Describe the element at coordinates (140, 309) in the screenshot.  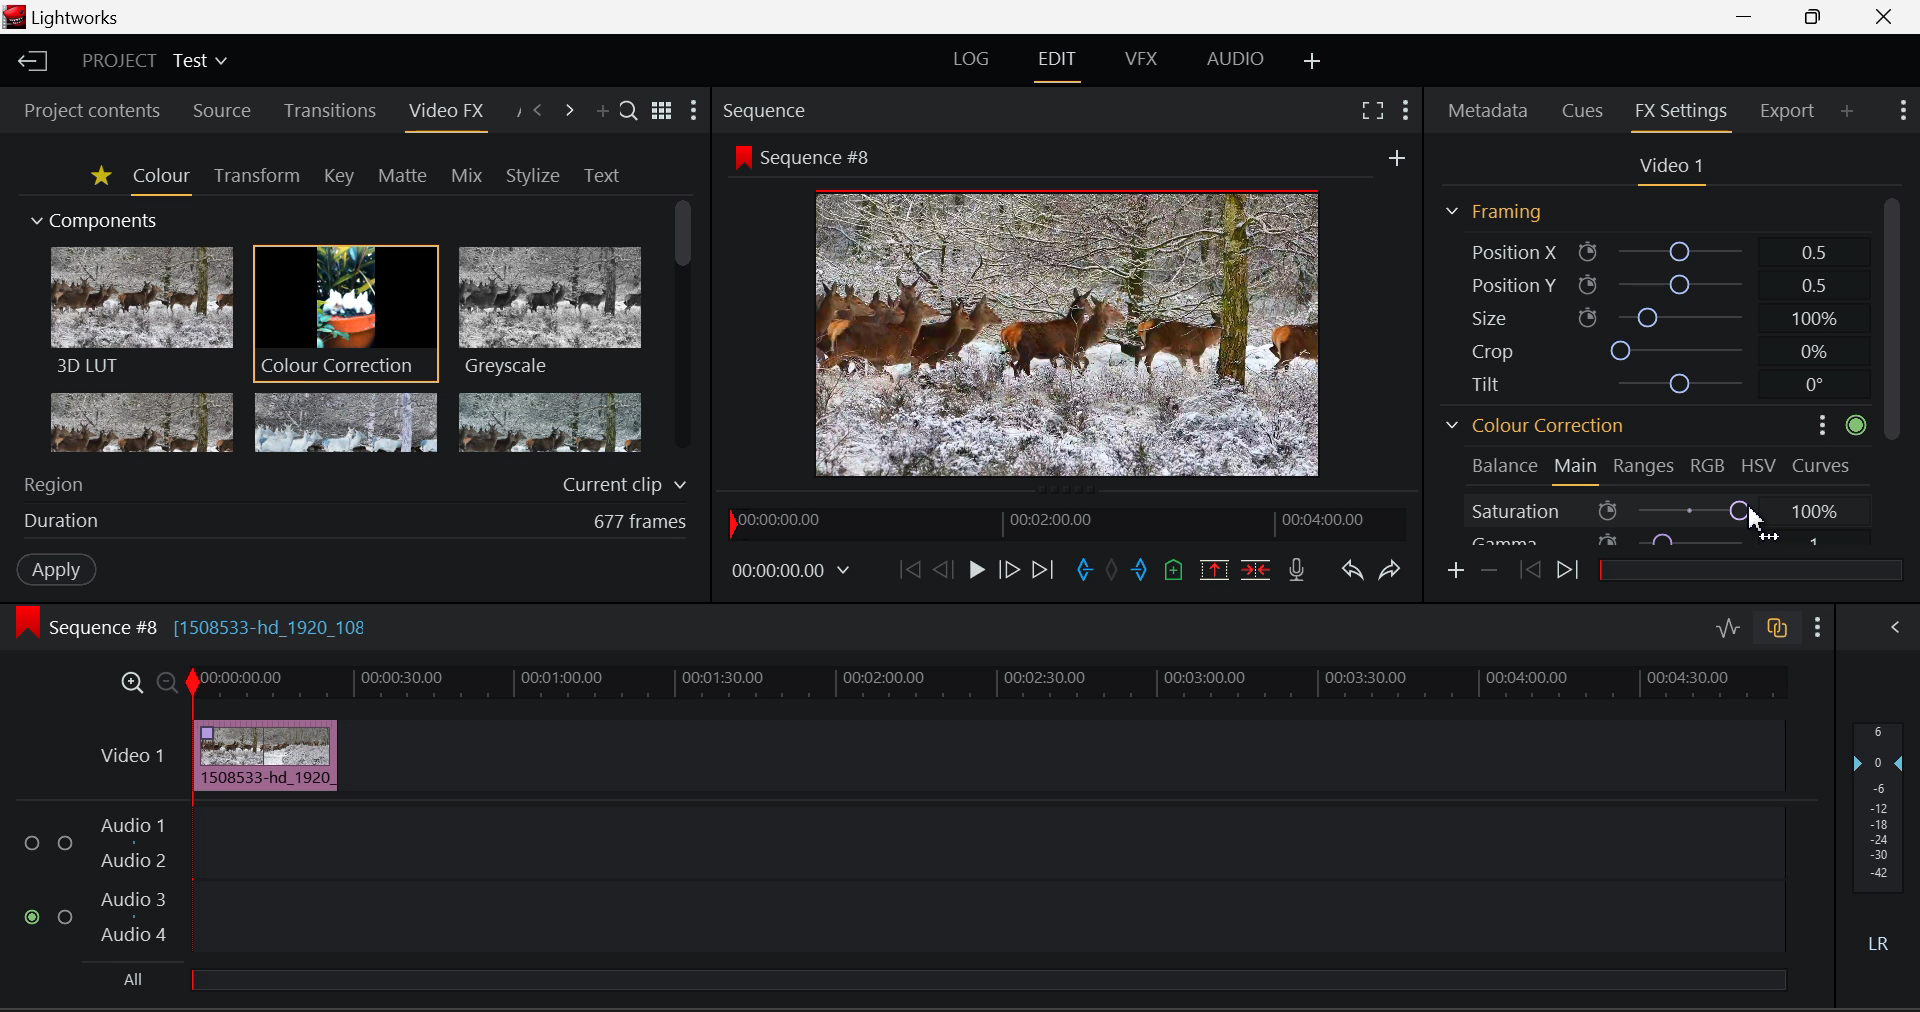
I see `3D LUT` at that location.